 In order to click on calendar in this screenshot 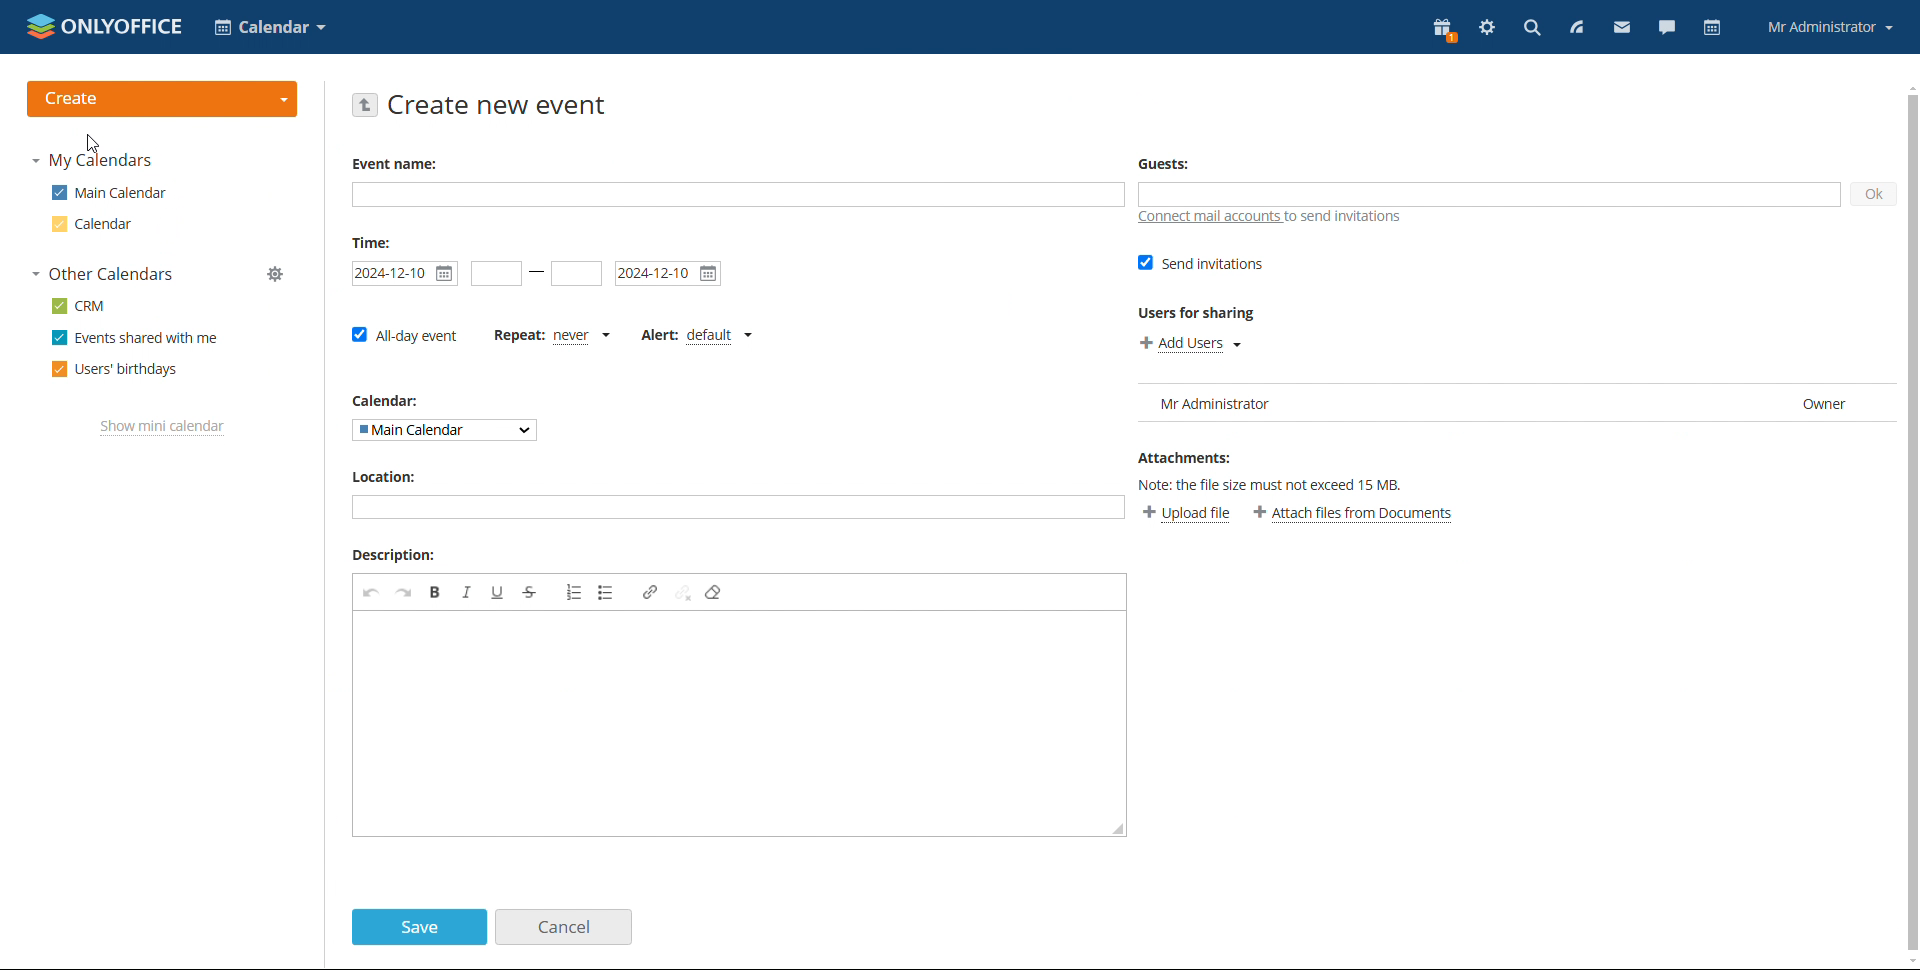, I will do `click(1711, 29)`.